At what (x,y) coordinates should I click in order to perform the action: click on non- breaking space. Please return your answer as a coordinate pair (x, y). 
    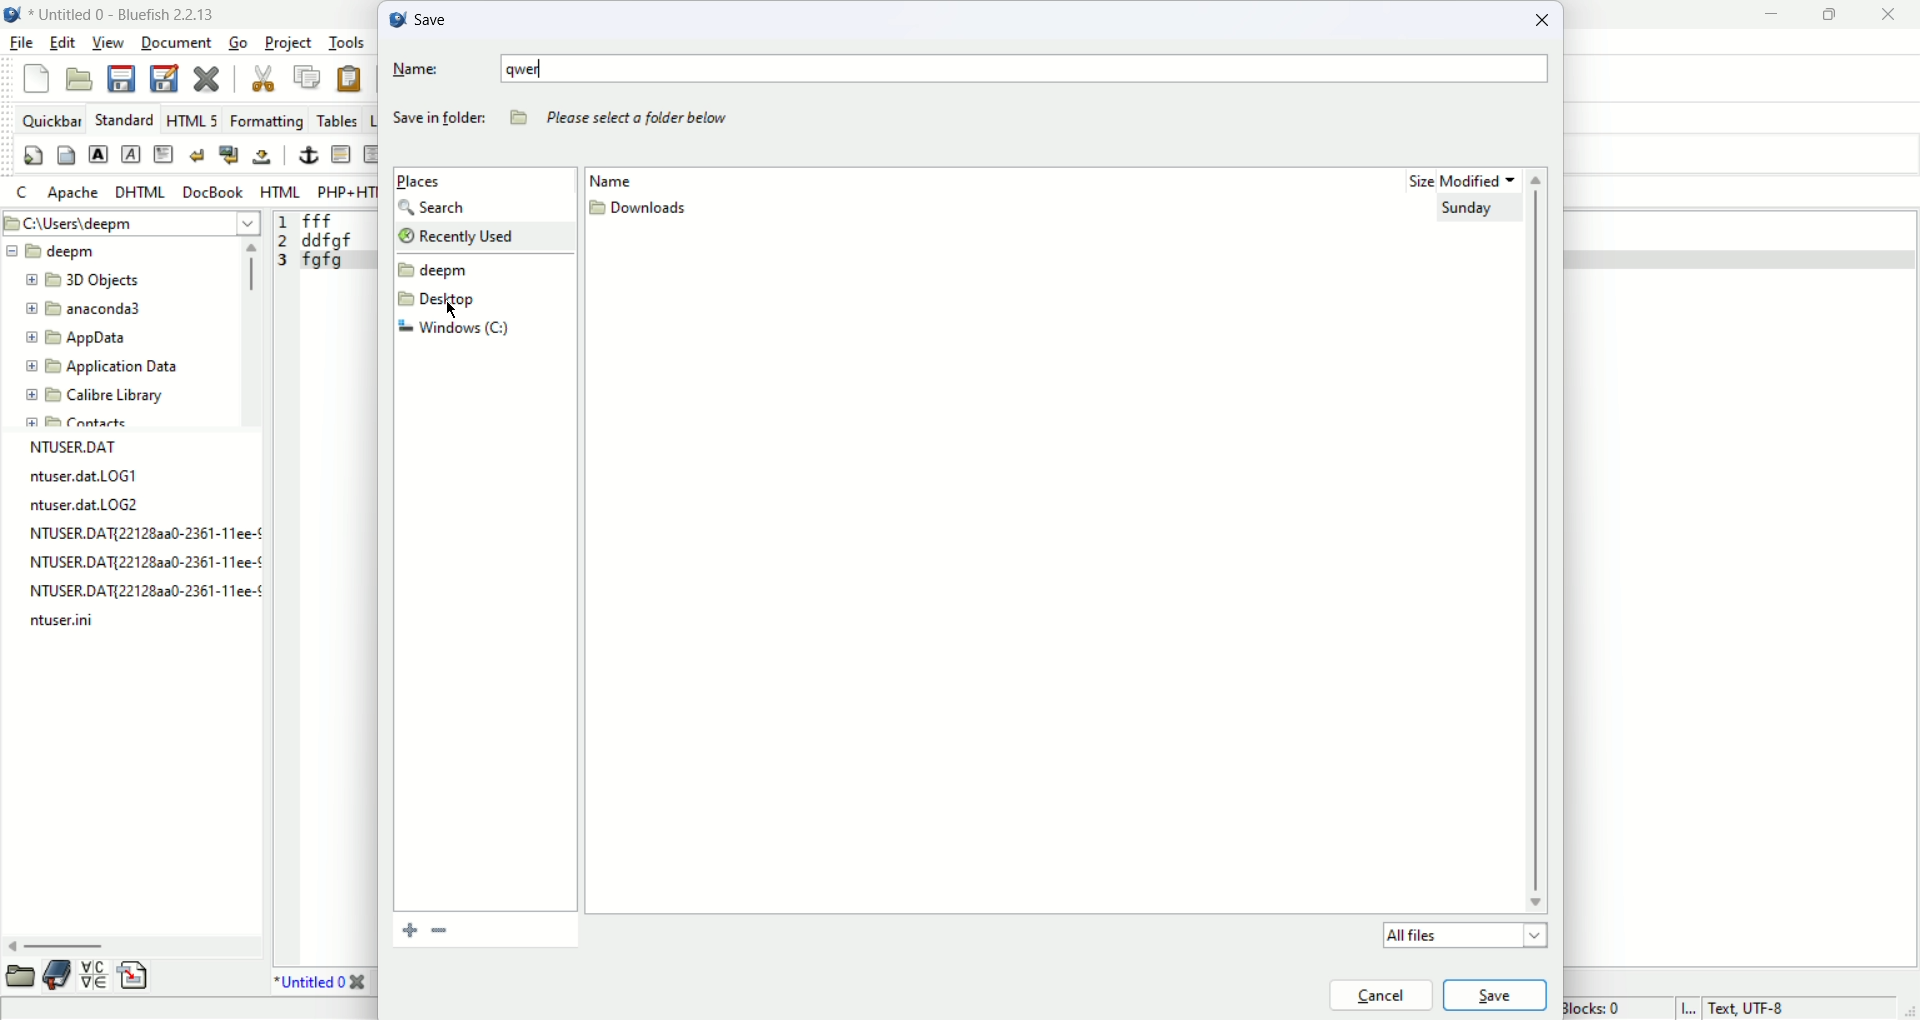
    Looking at the image, I should click on (263, 158).